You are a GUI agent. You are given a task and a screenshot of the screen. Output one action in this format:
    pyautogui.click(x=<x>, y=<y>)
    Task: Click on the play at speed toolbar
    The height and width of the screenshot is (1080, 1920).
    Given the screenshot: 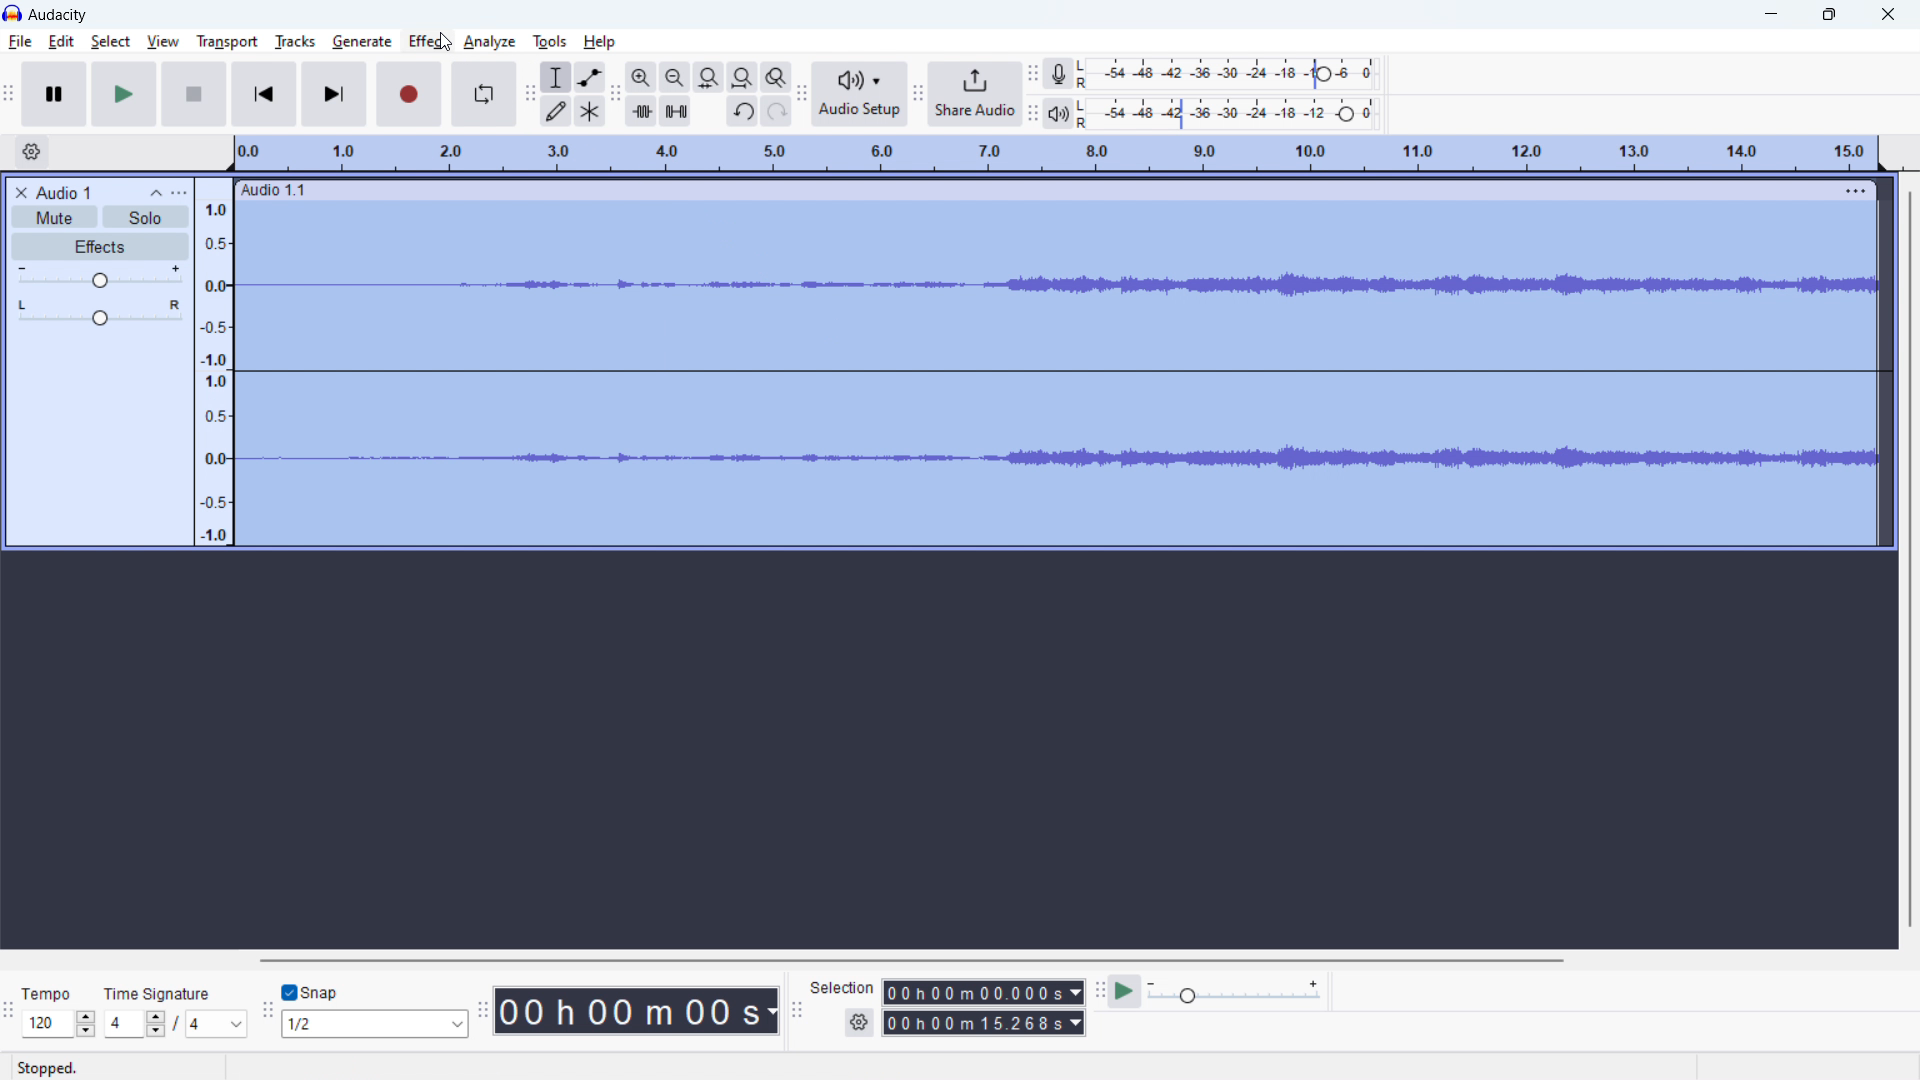 What is the action you would take?
    pyautogui.click(x=1099, y=991)
    